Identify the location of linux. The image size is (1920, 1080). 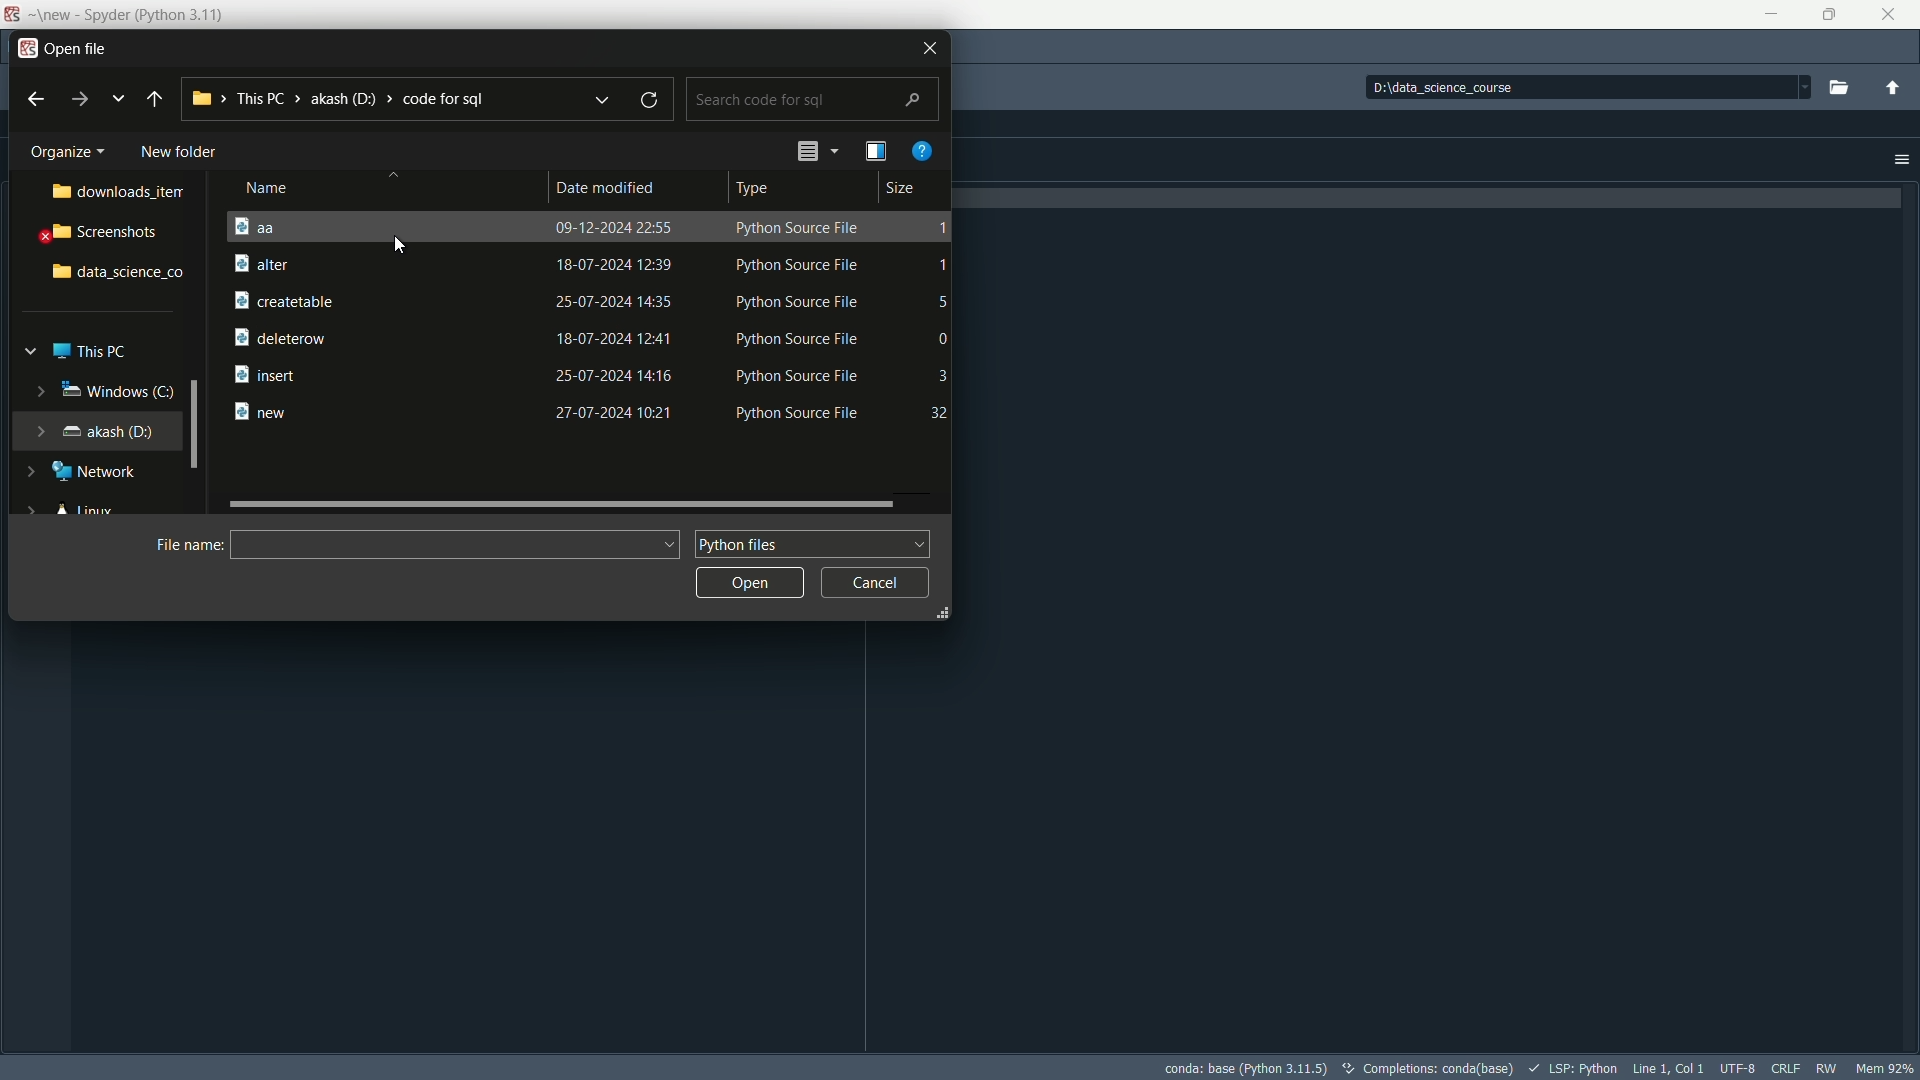
(85, 509).